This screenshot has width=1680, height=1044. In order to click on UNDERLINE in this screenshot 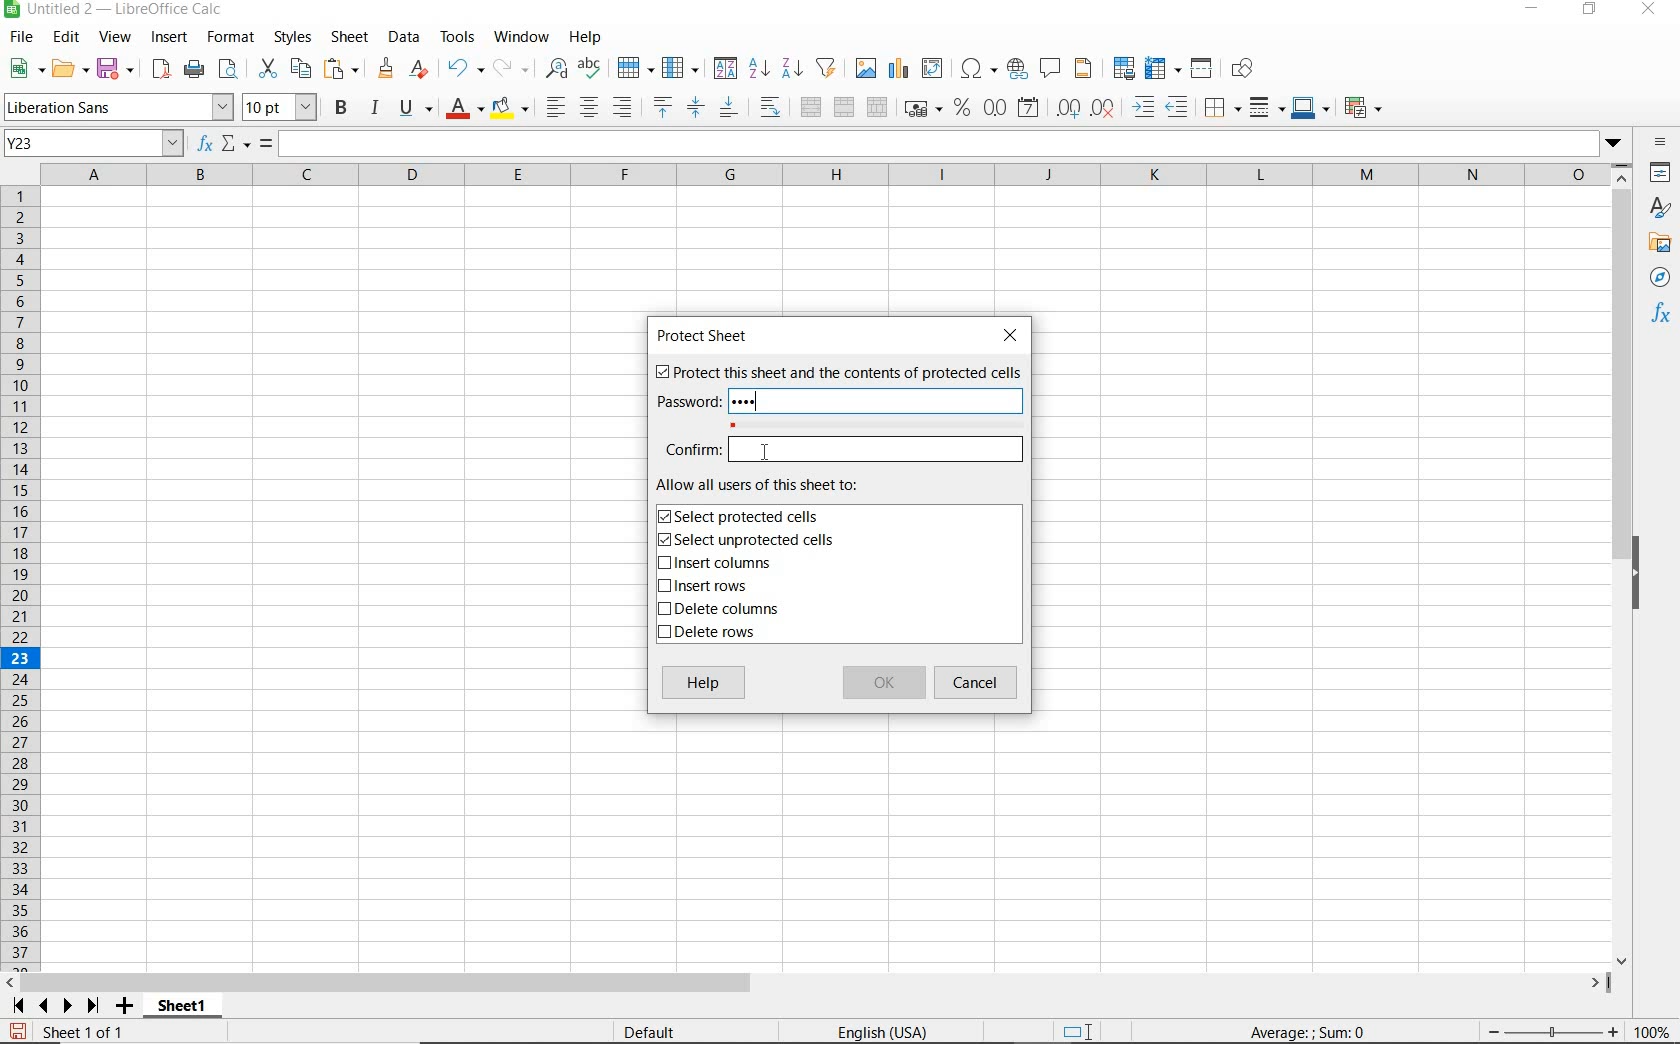, I will do `click(415, 109)`.